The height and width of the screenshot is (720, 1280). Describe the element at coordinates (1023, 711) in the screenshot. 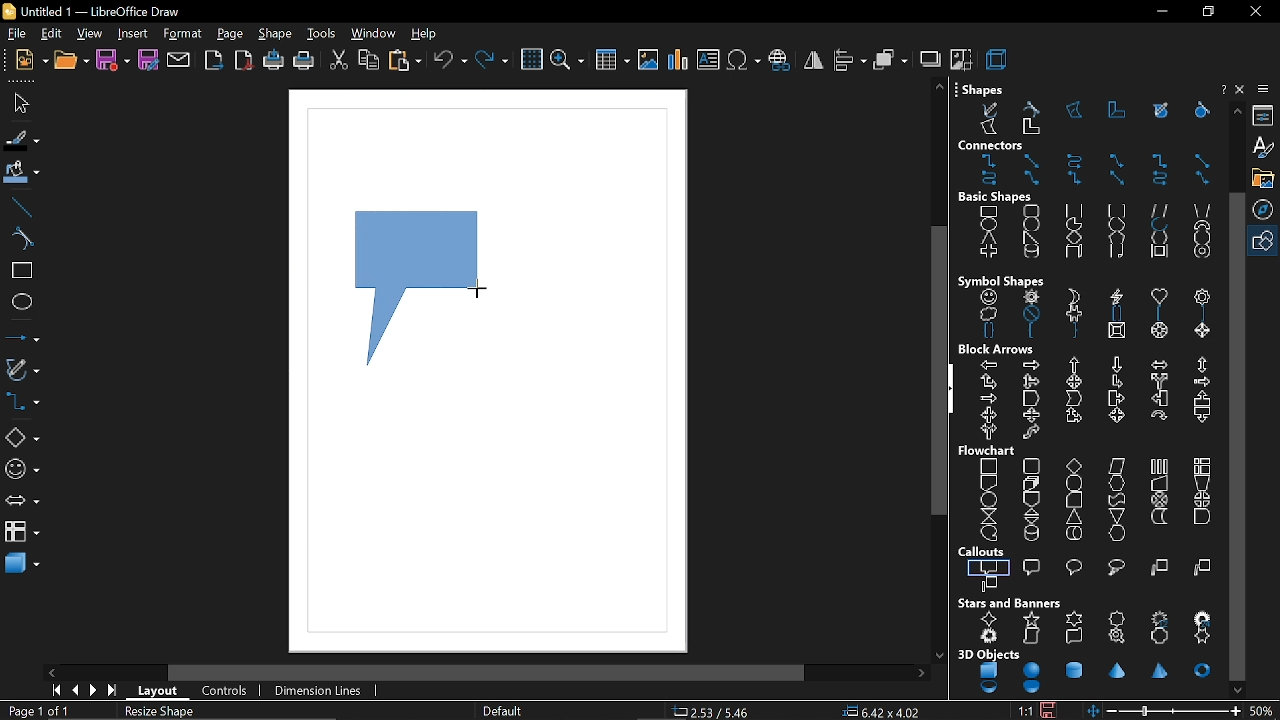

I see `scaling factor` at that location.